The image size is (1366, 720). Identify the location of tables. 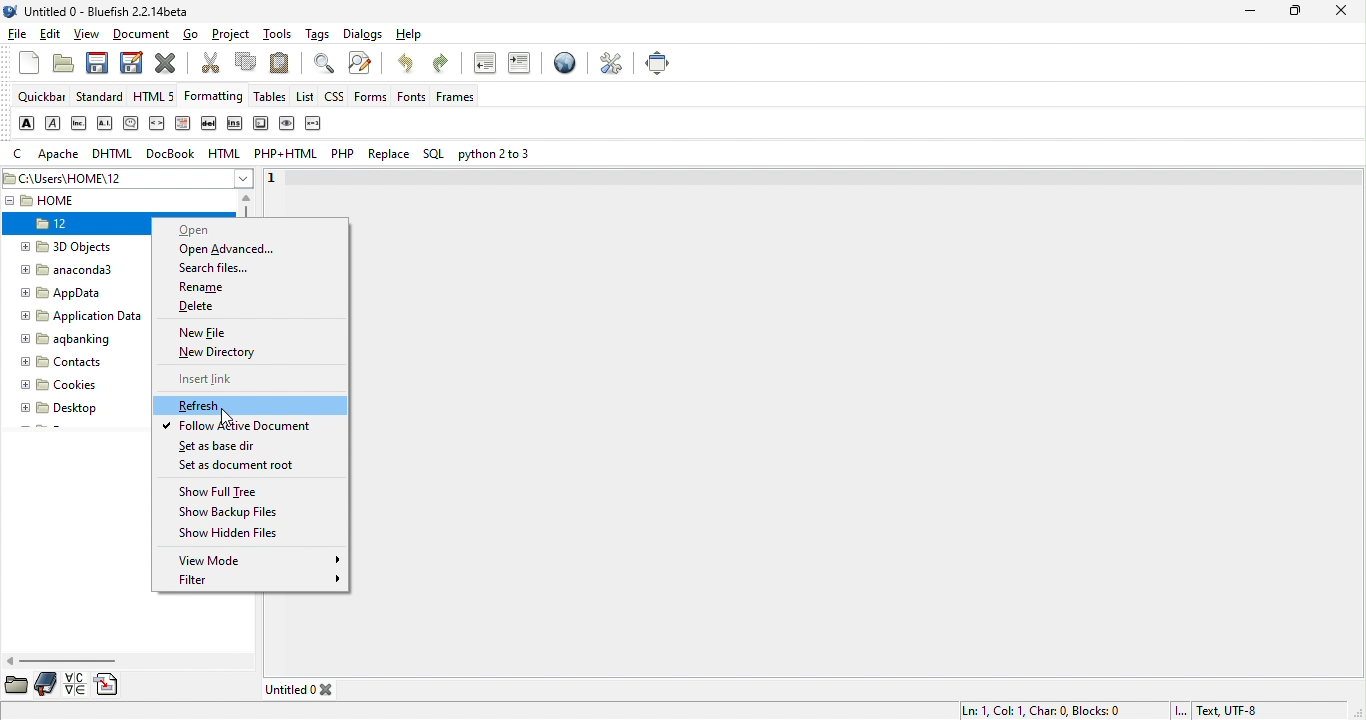
(271, 98).